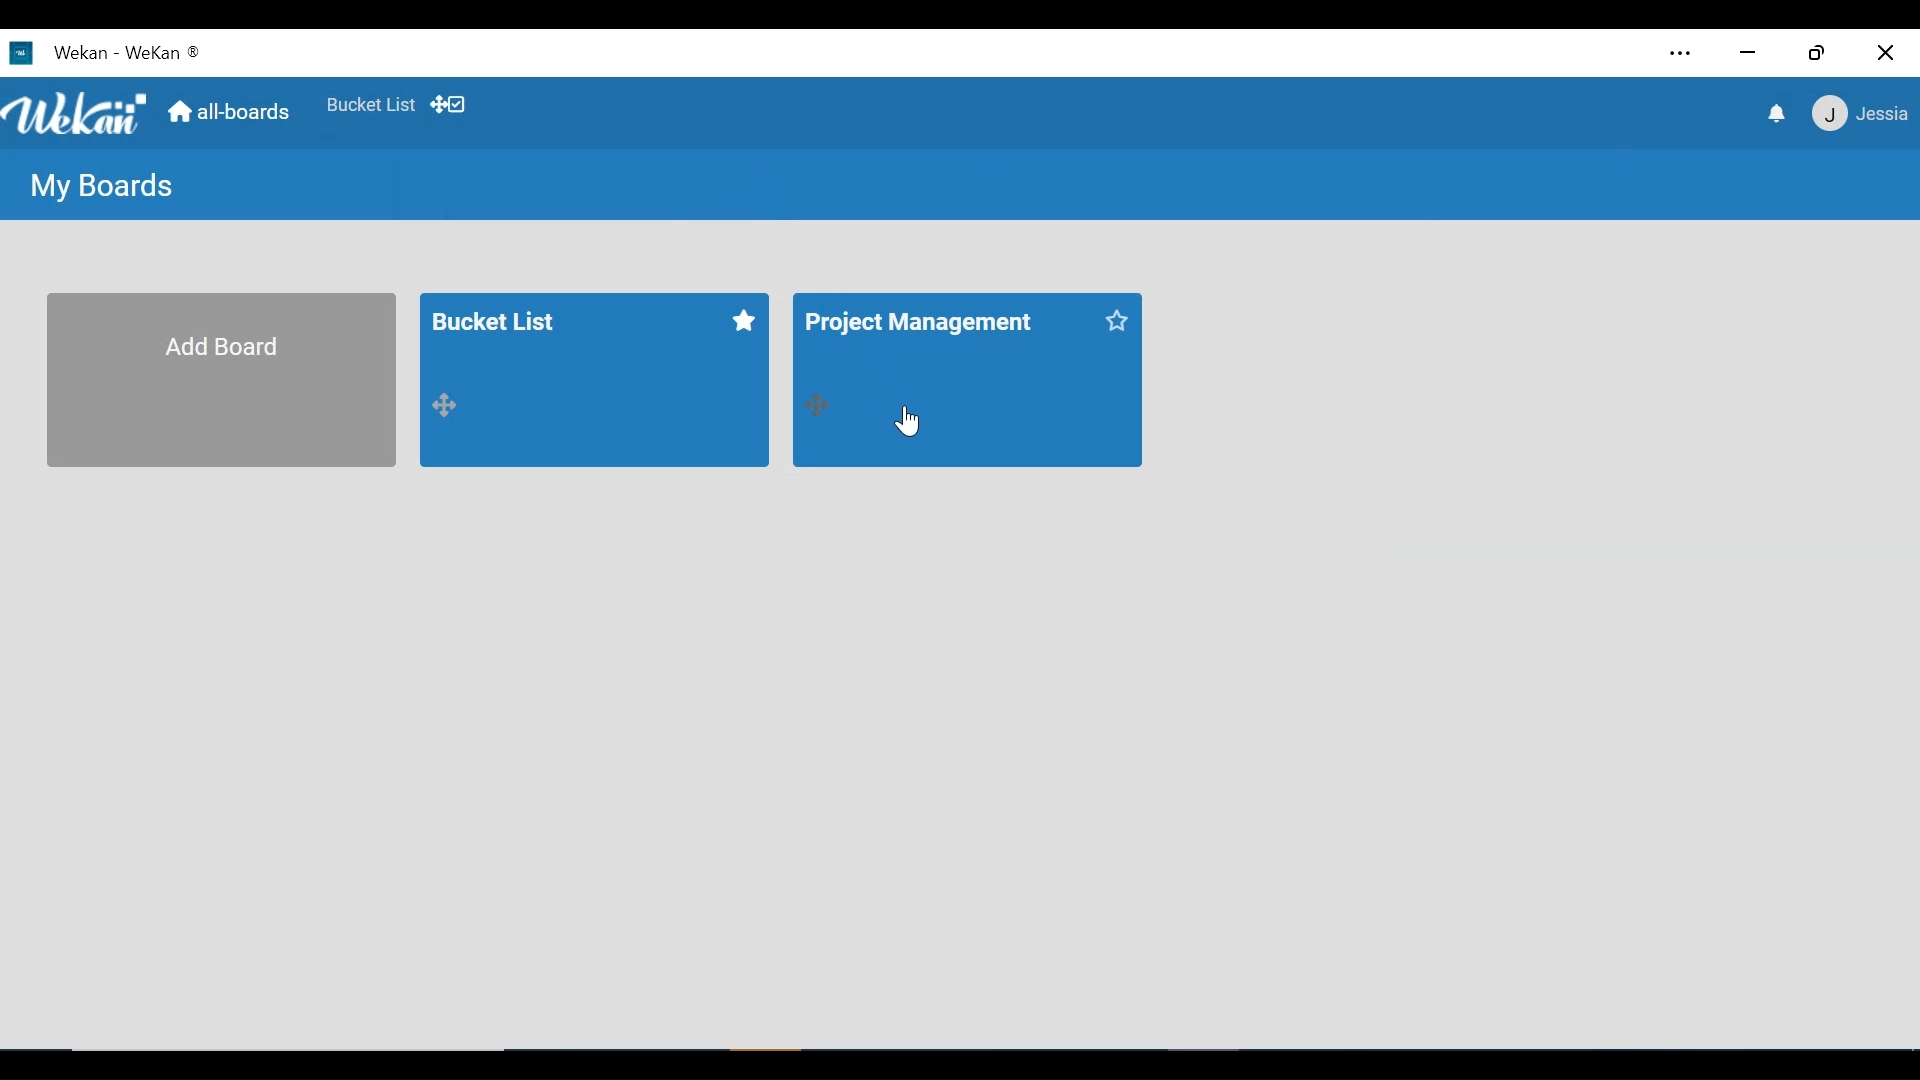  I want to click on jessia, so click(1858, 113).